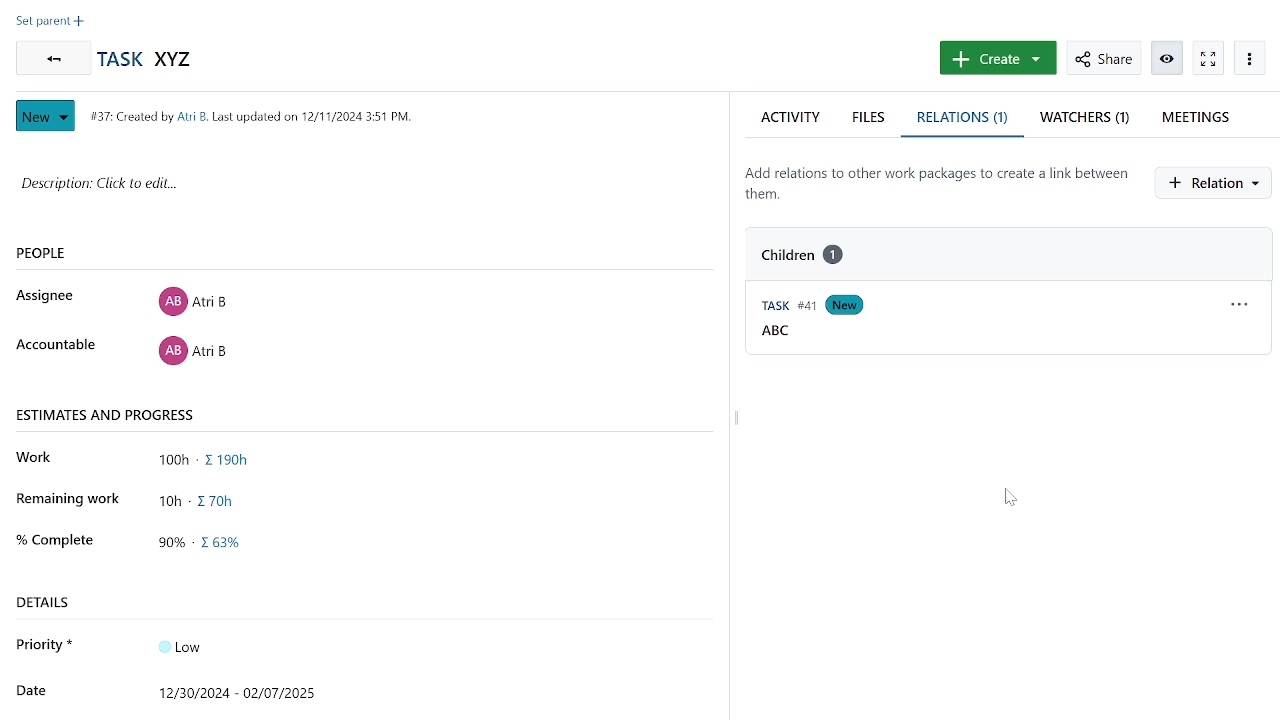  Describe the element at coordinates (965, 120) in the screenshot. I see `relations` at that location.